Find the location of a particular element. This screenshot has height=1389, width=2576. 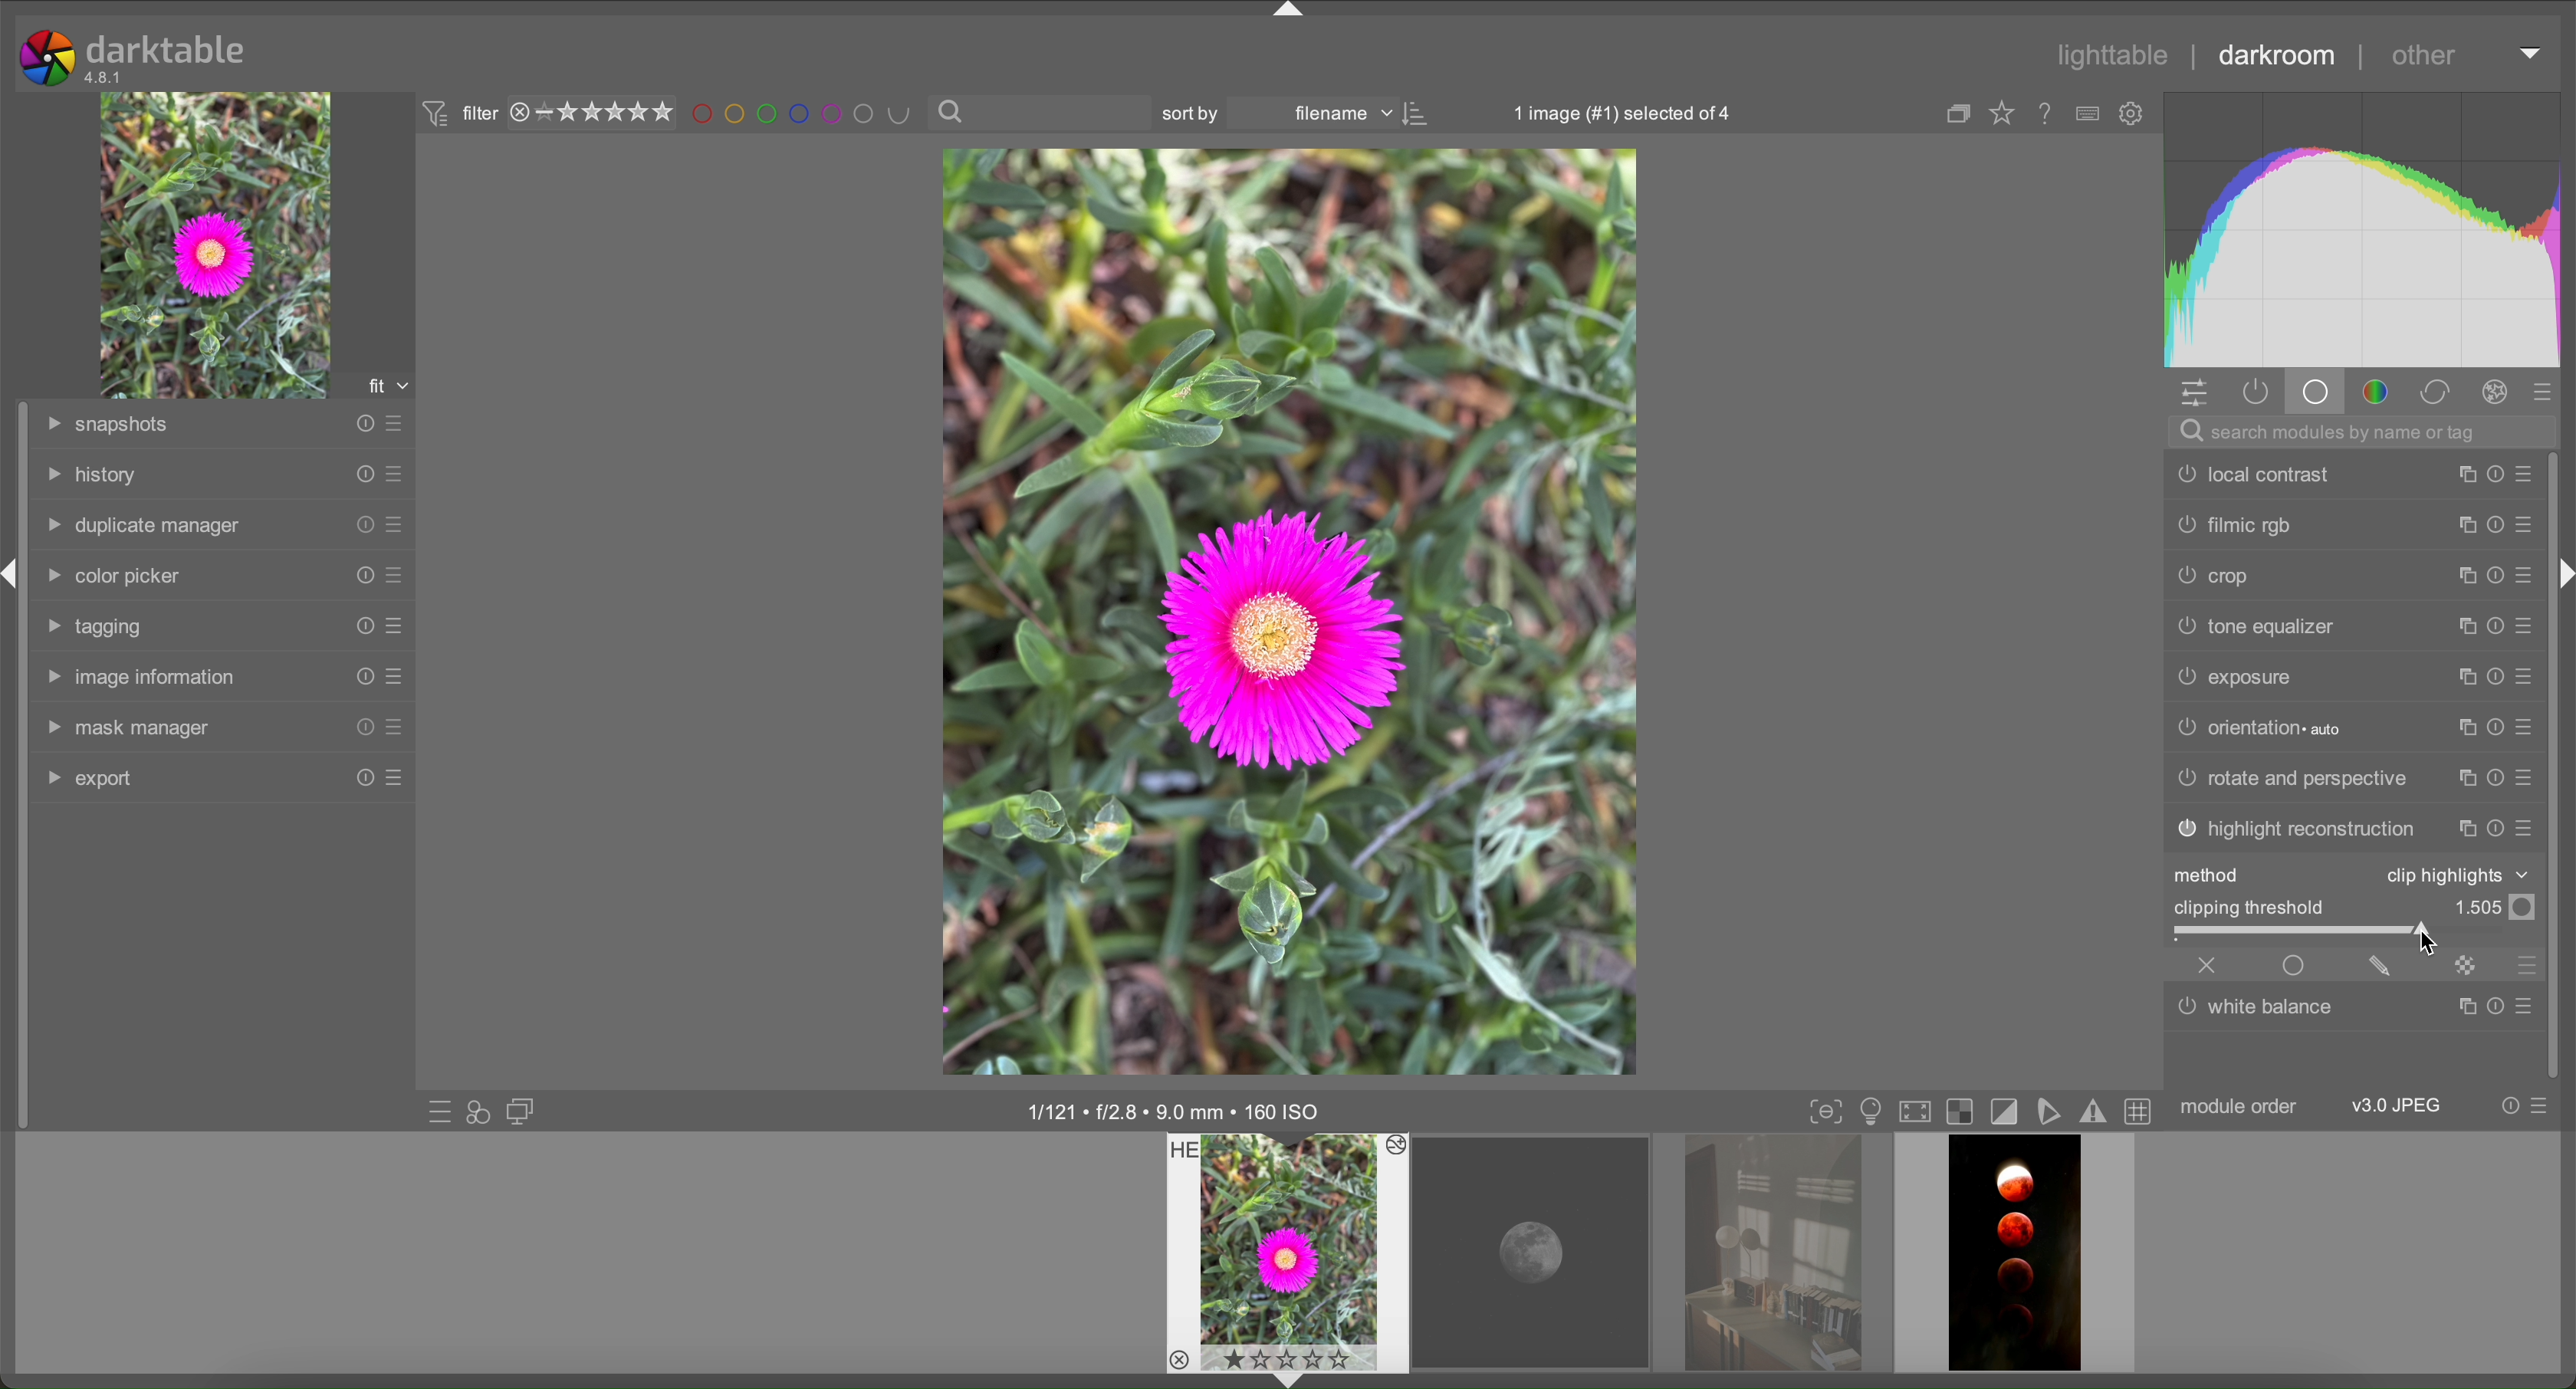

ursor is located at coordinates (2428, 941).